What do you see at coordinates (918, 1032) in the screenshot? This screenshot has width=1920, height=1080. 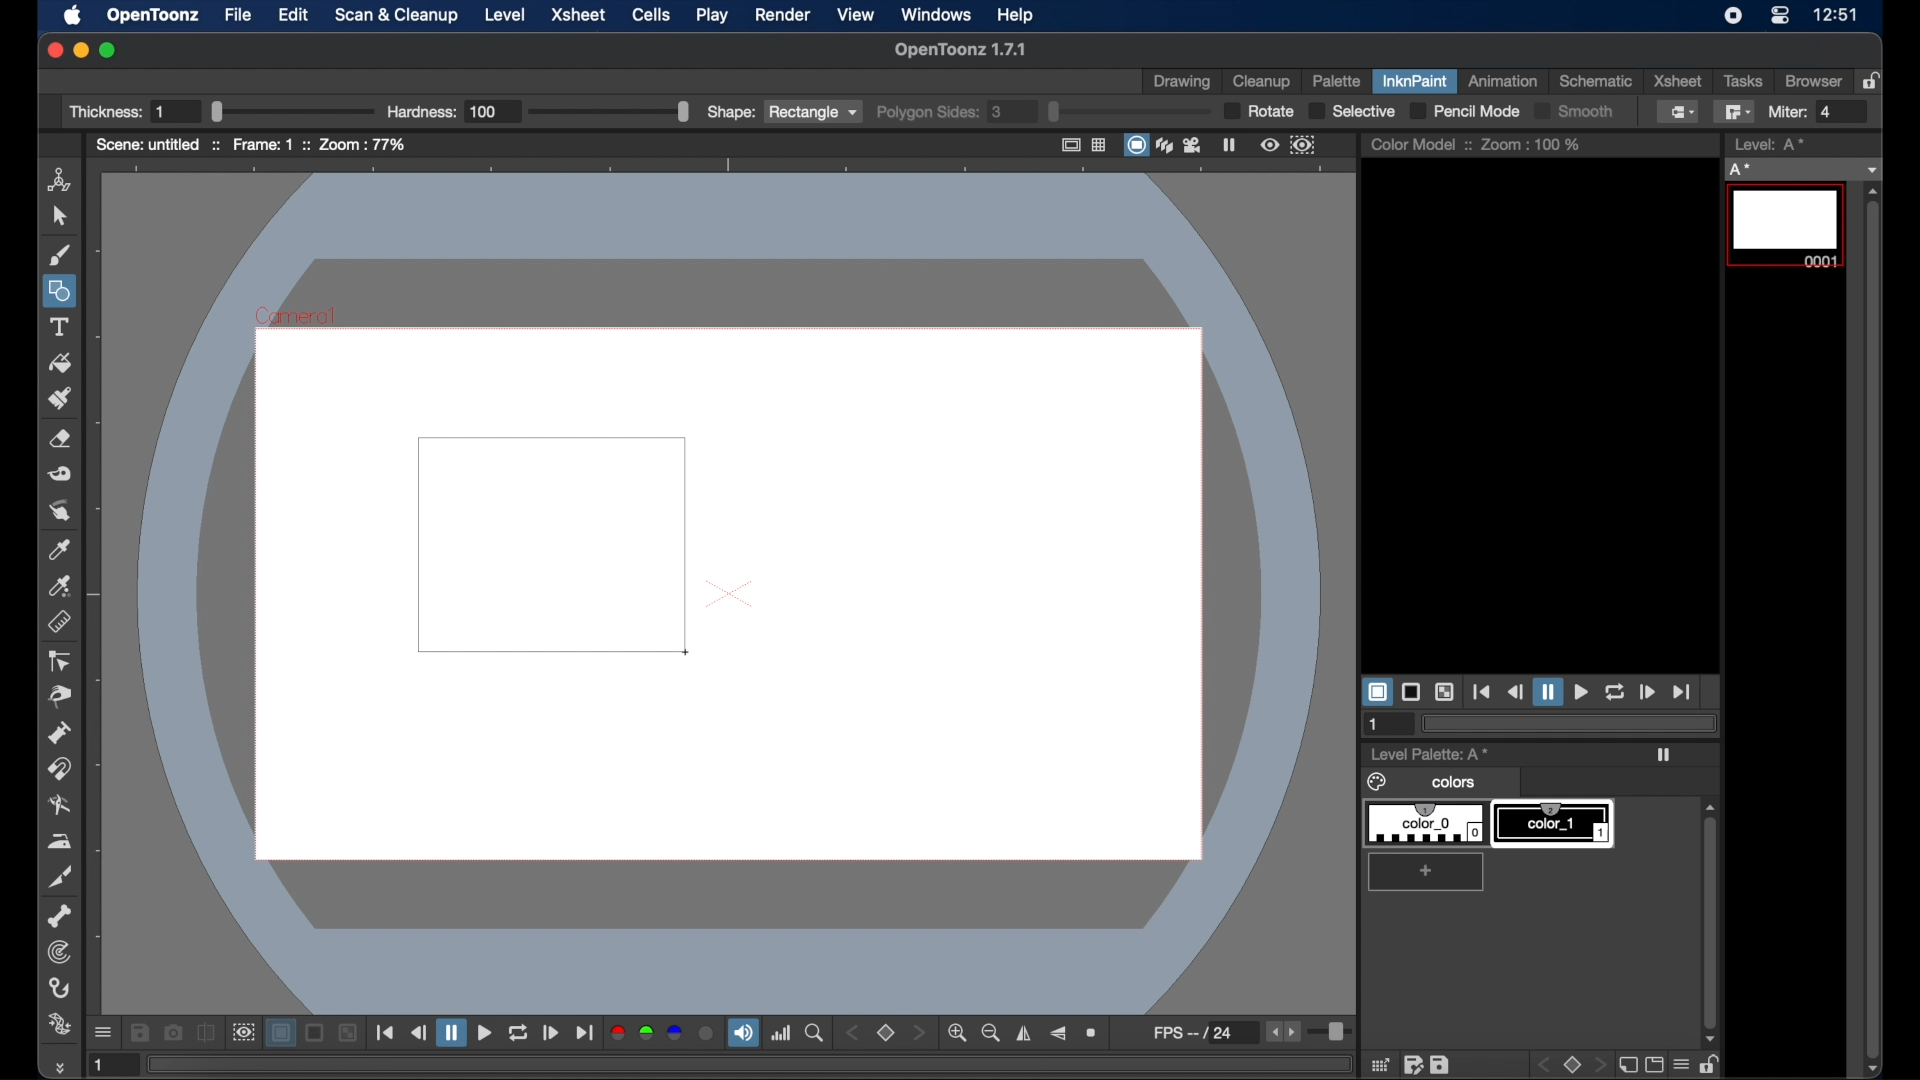 I see `stepper button` at bounding box center [918, 1032].